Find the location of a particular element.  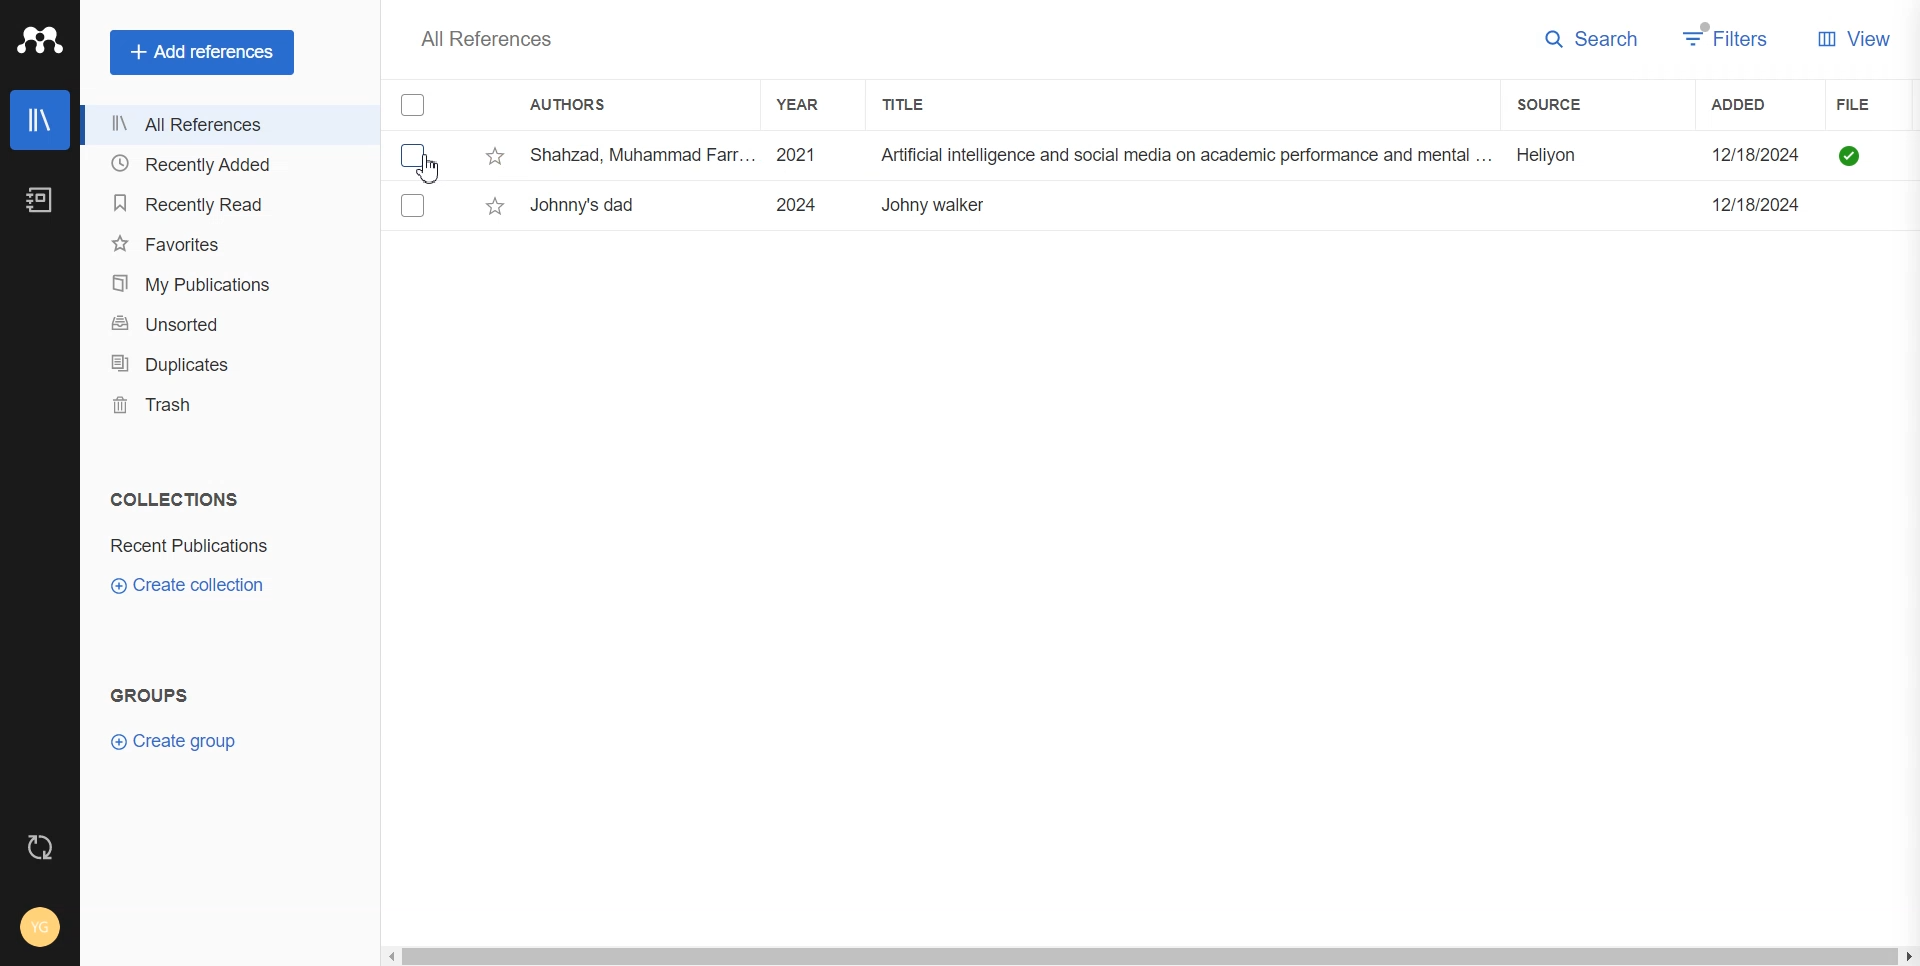

file available is located at coordinates (1850, 156).